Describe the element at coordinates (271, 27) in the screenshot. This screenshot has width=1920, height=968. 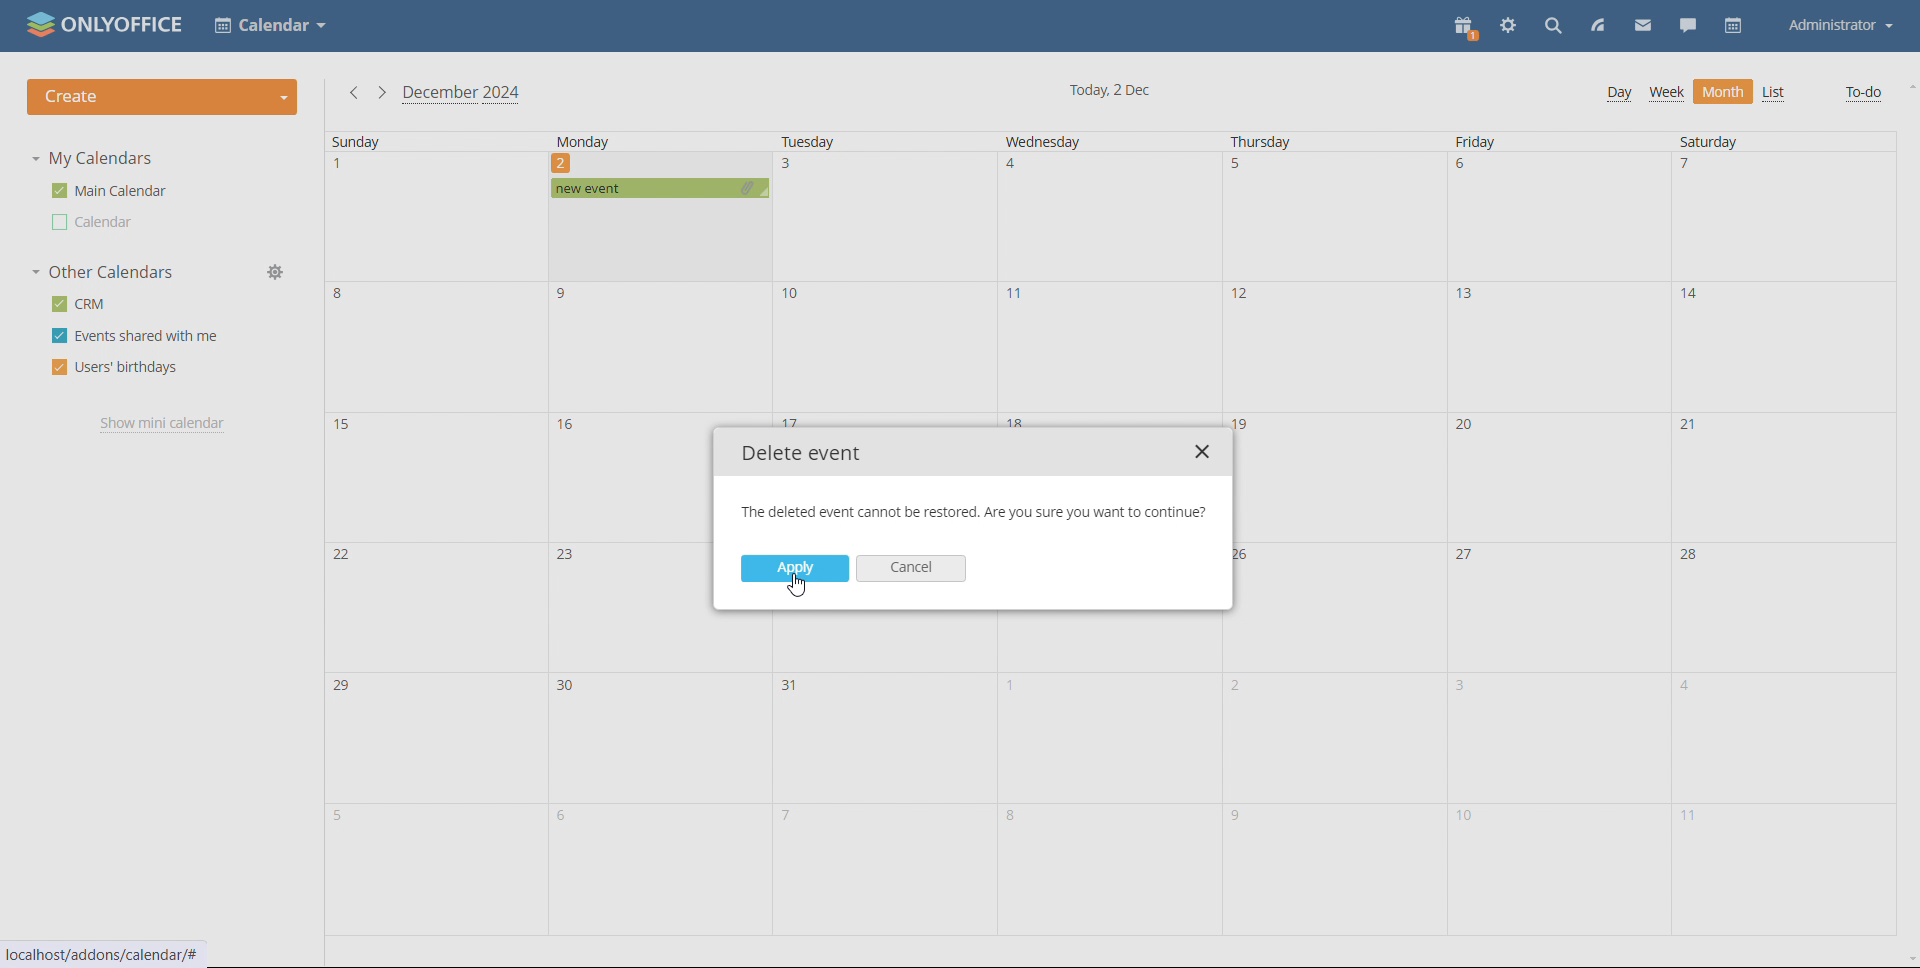
I see `Calendar` at that location.